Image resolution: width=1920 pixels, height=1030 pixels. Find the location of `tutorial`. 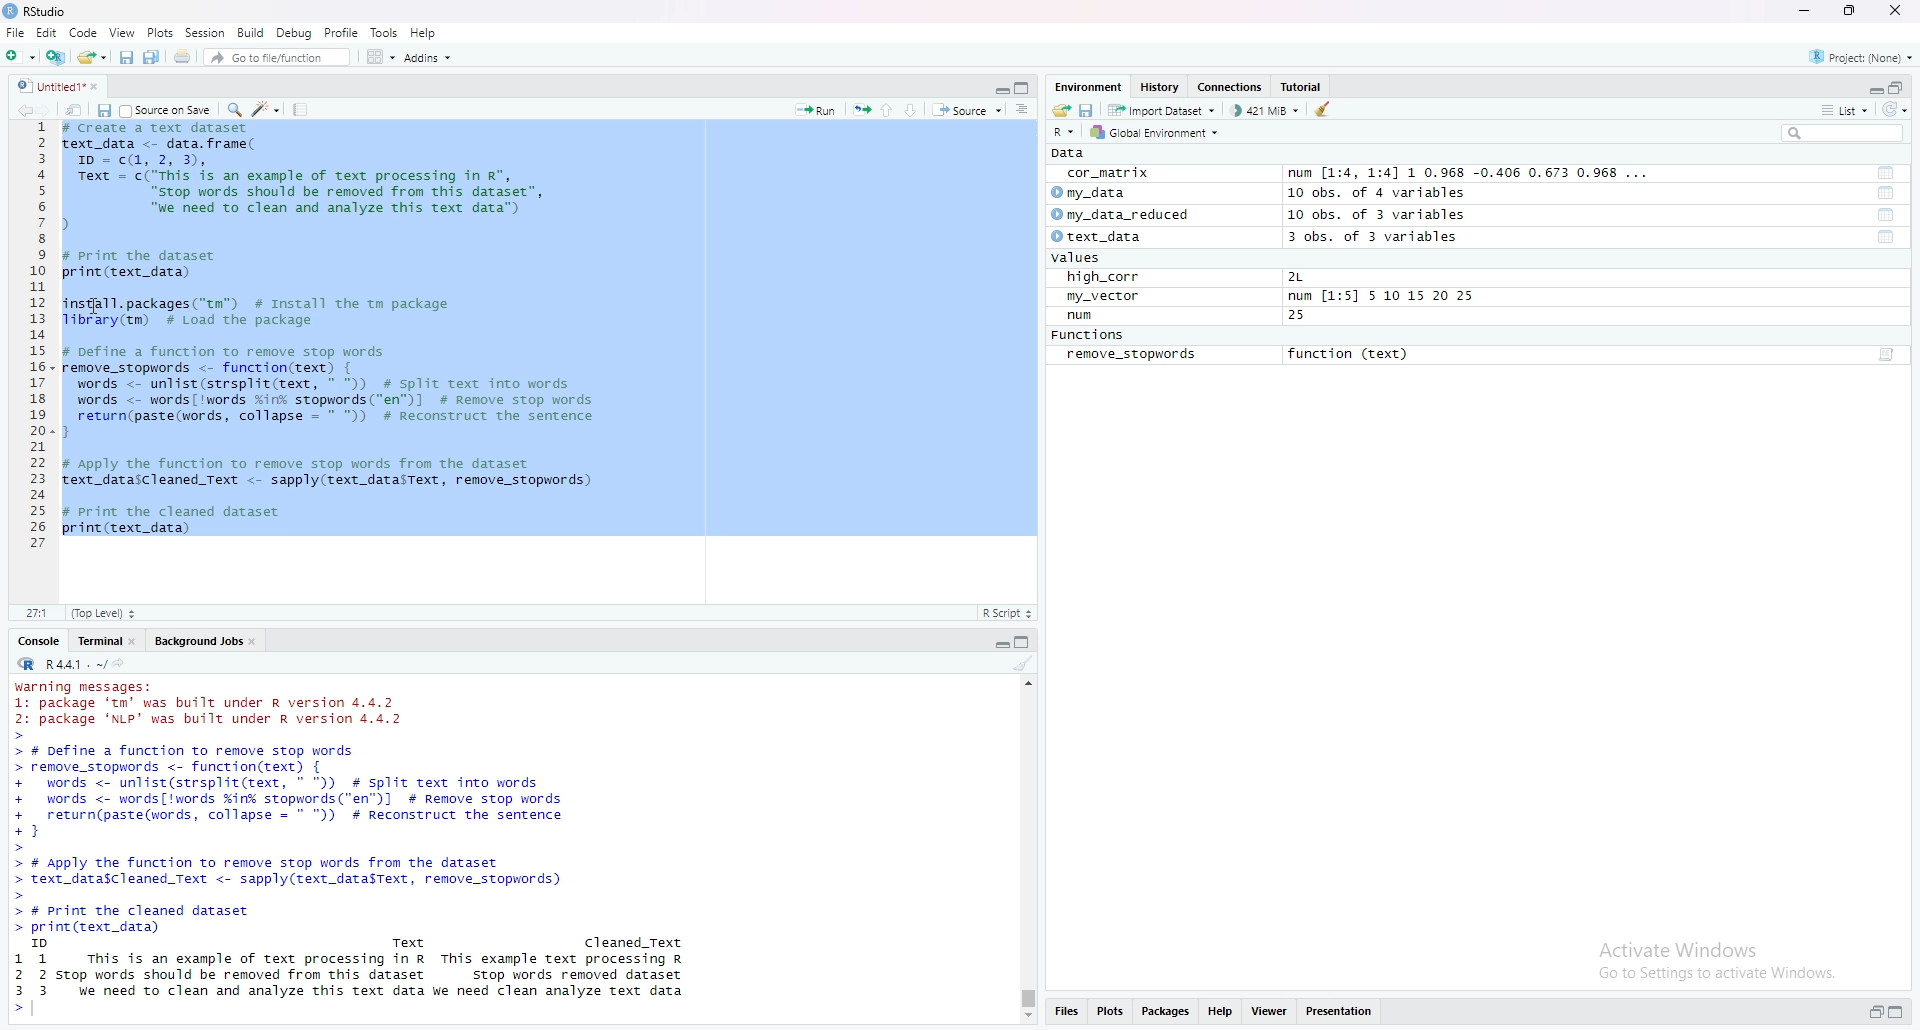

tutorial is located at coordinates (1301, 87).